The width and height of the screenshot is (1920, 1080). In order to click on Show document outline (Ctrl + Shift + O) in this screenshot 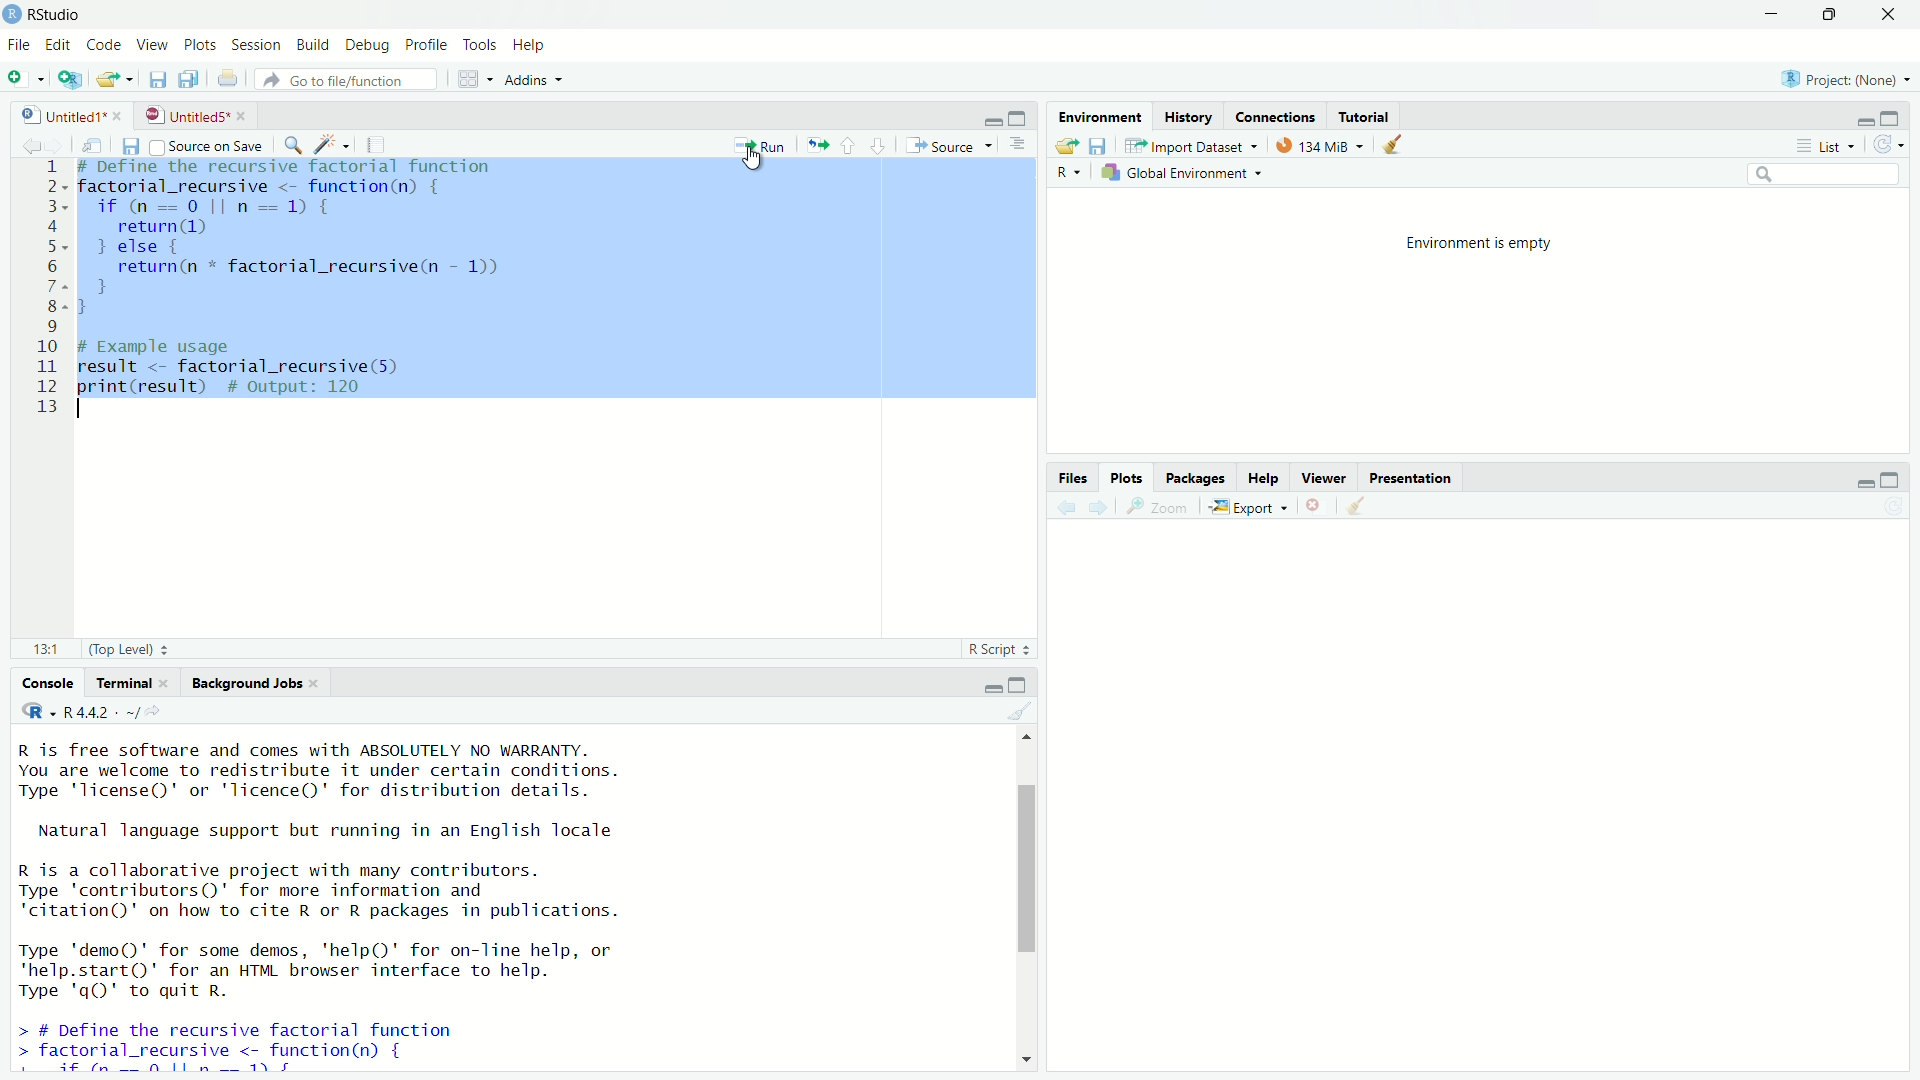, I will do `click(1021, 146)`.